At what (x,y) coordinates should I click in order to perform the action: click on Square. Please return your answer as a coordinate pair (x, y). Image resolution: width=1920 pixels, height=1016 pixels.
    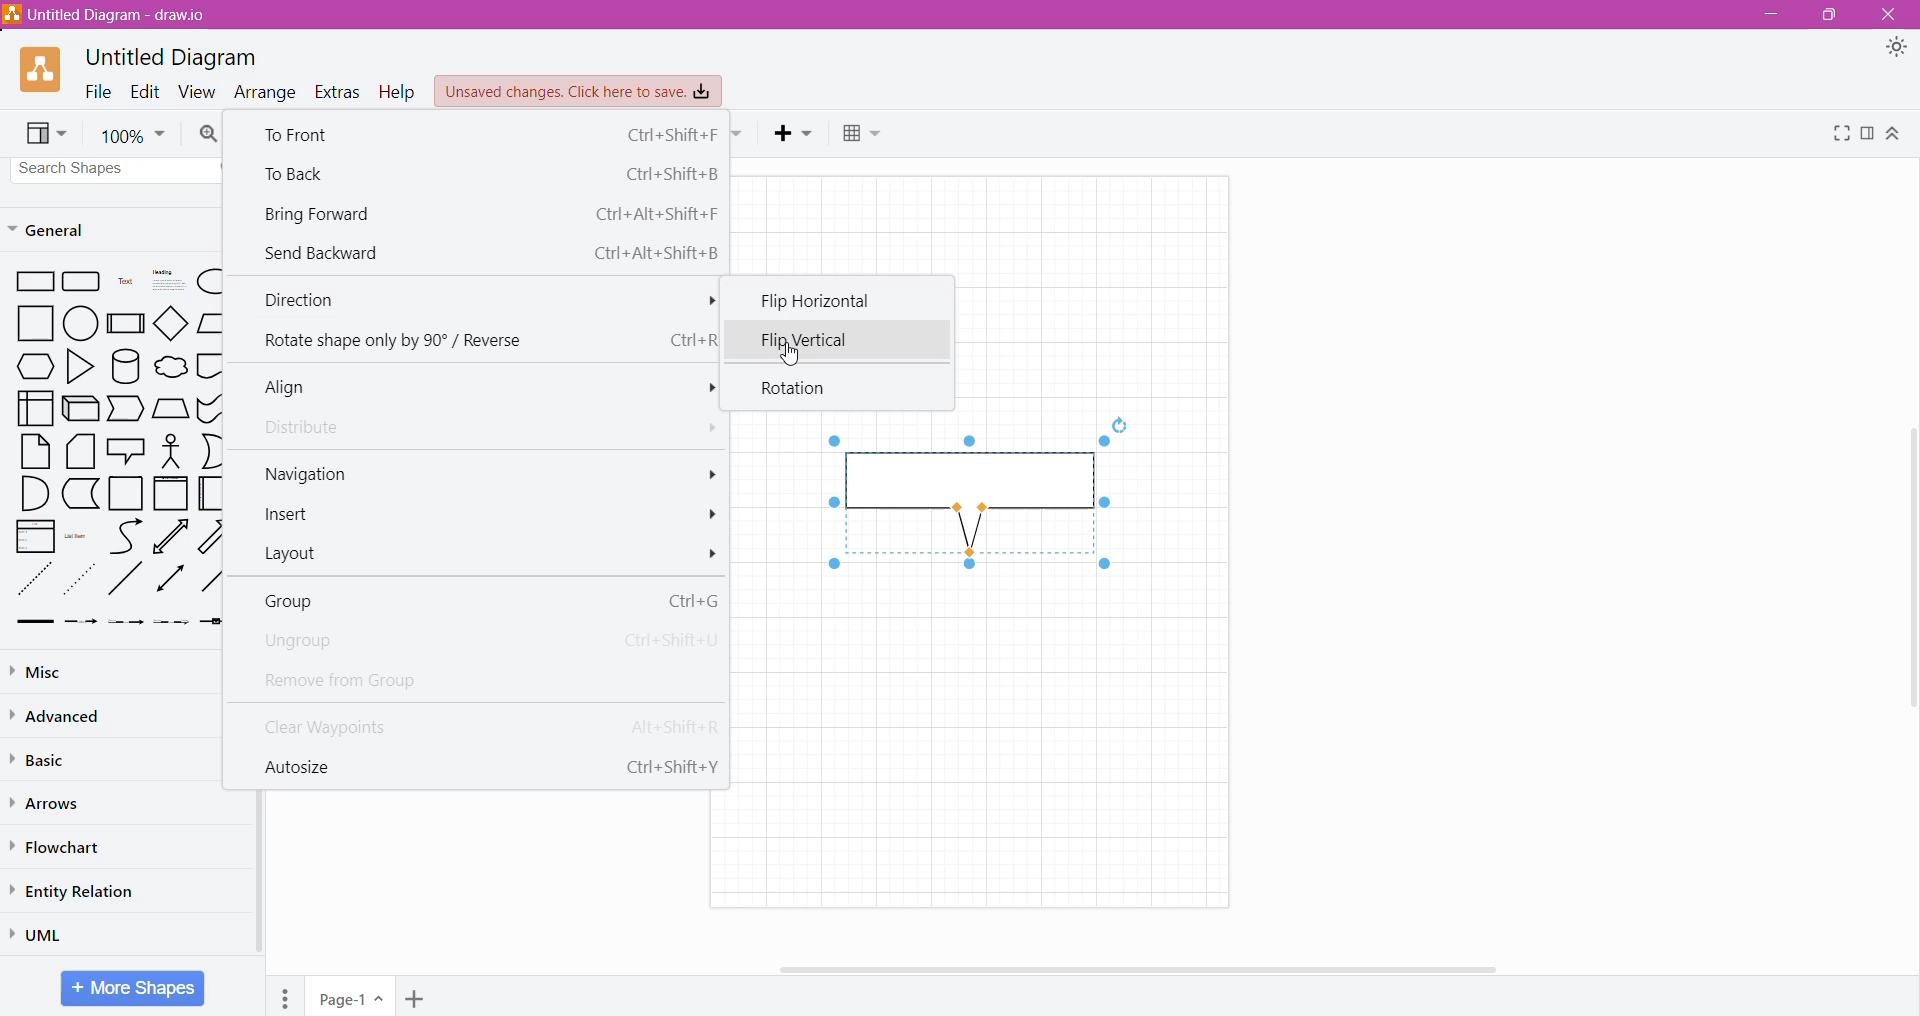
    Looking at the image, I should click on (28, 324).